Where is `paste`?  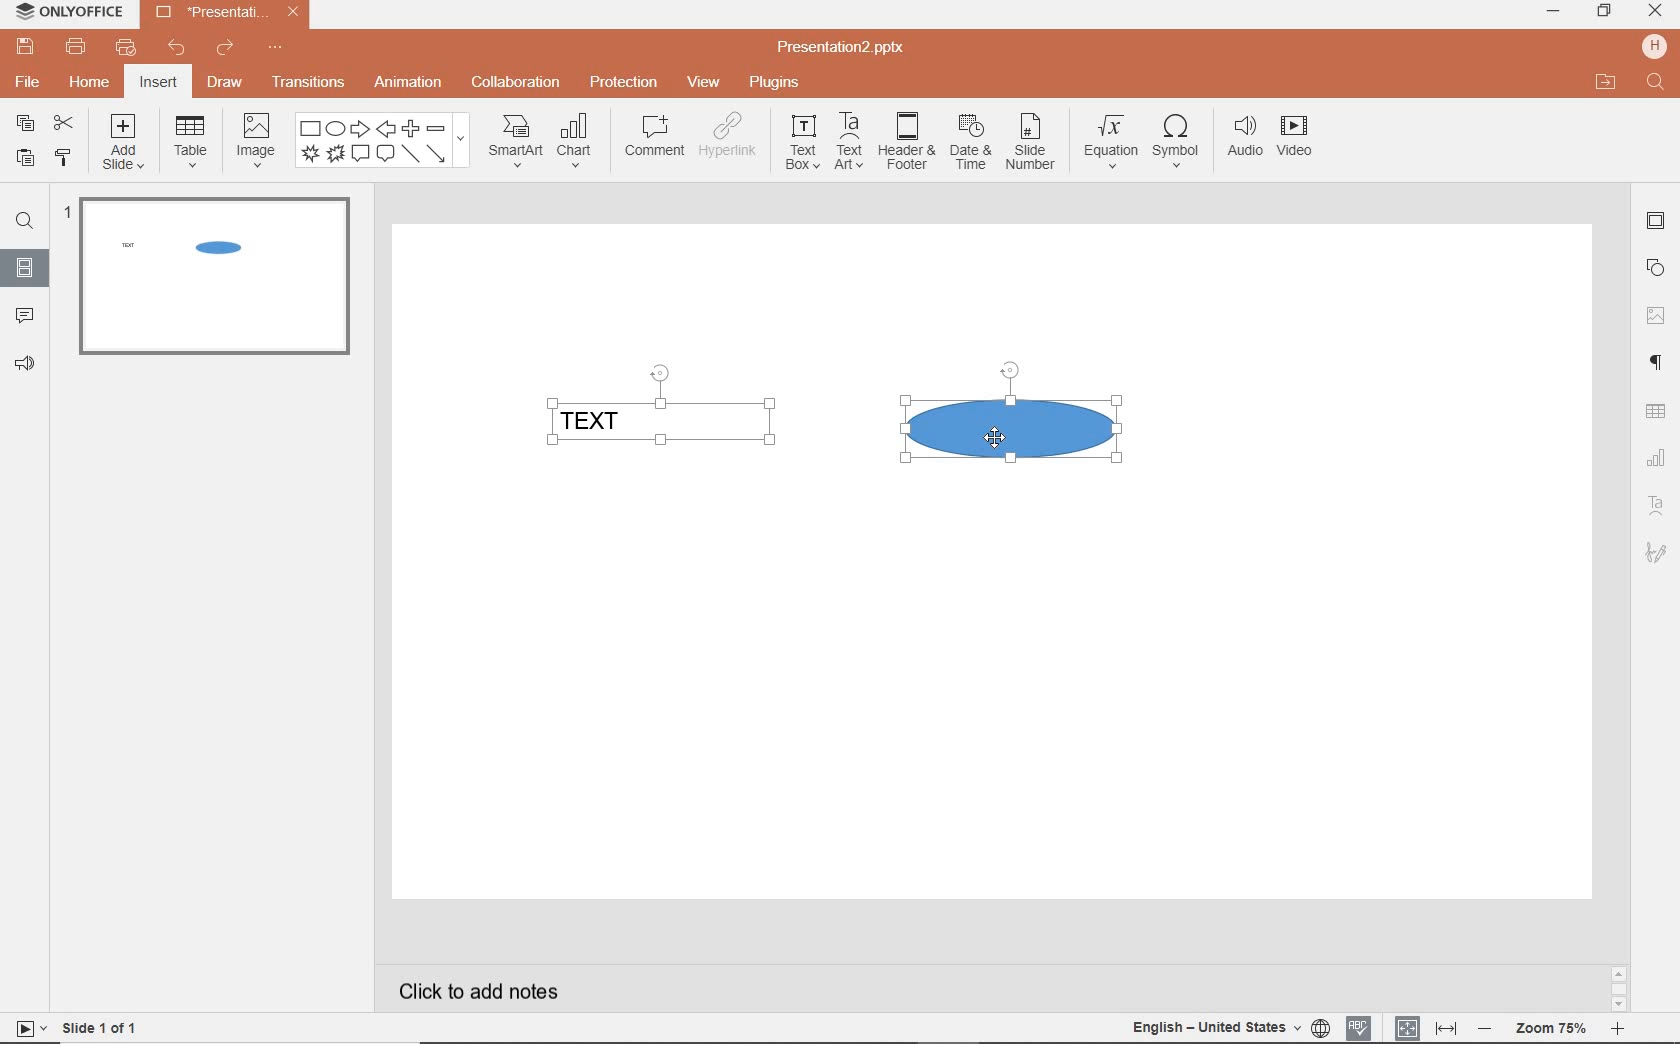 paste is located at coordinates (25, 160).